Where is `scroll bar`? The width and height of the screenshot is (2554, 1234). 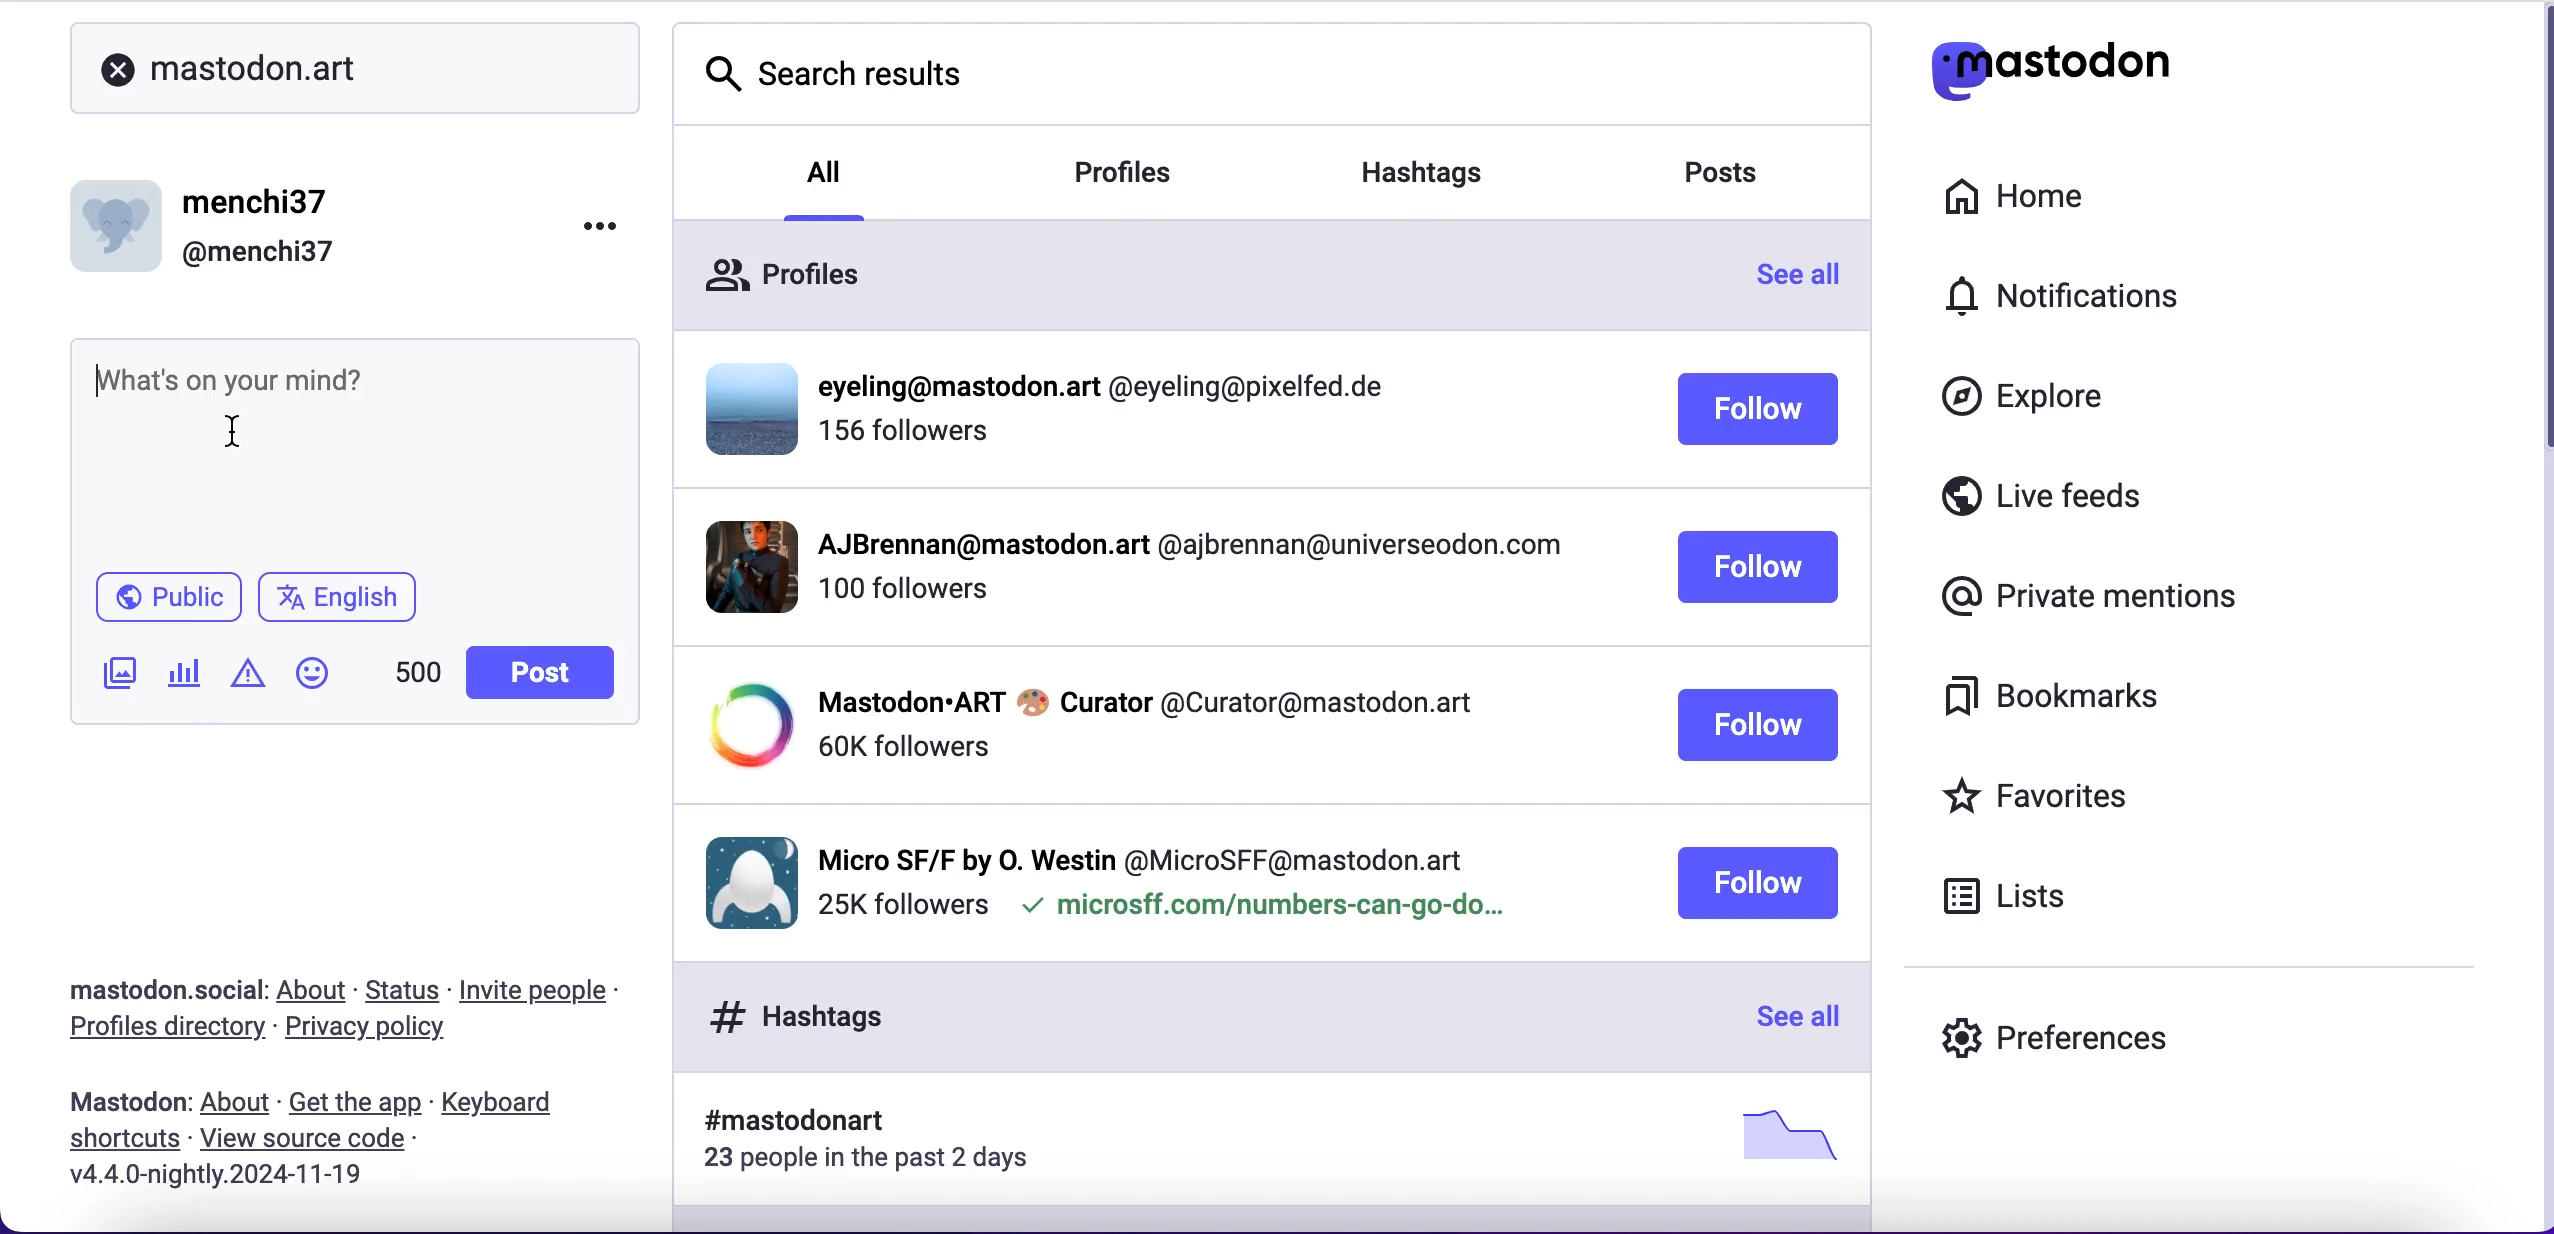 scroll bar is located at coordinates (2536, 239).